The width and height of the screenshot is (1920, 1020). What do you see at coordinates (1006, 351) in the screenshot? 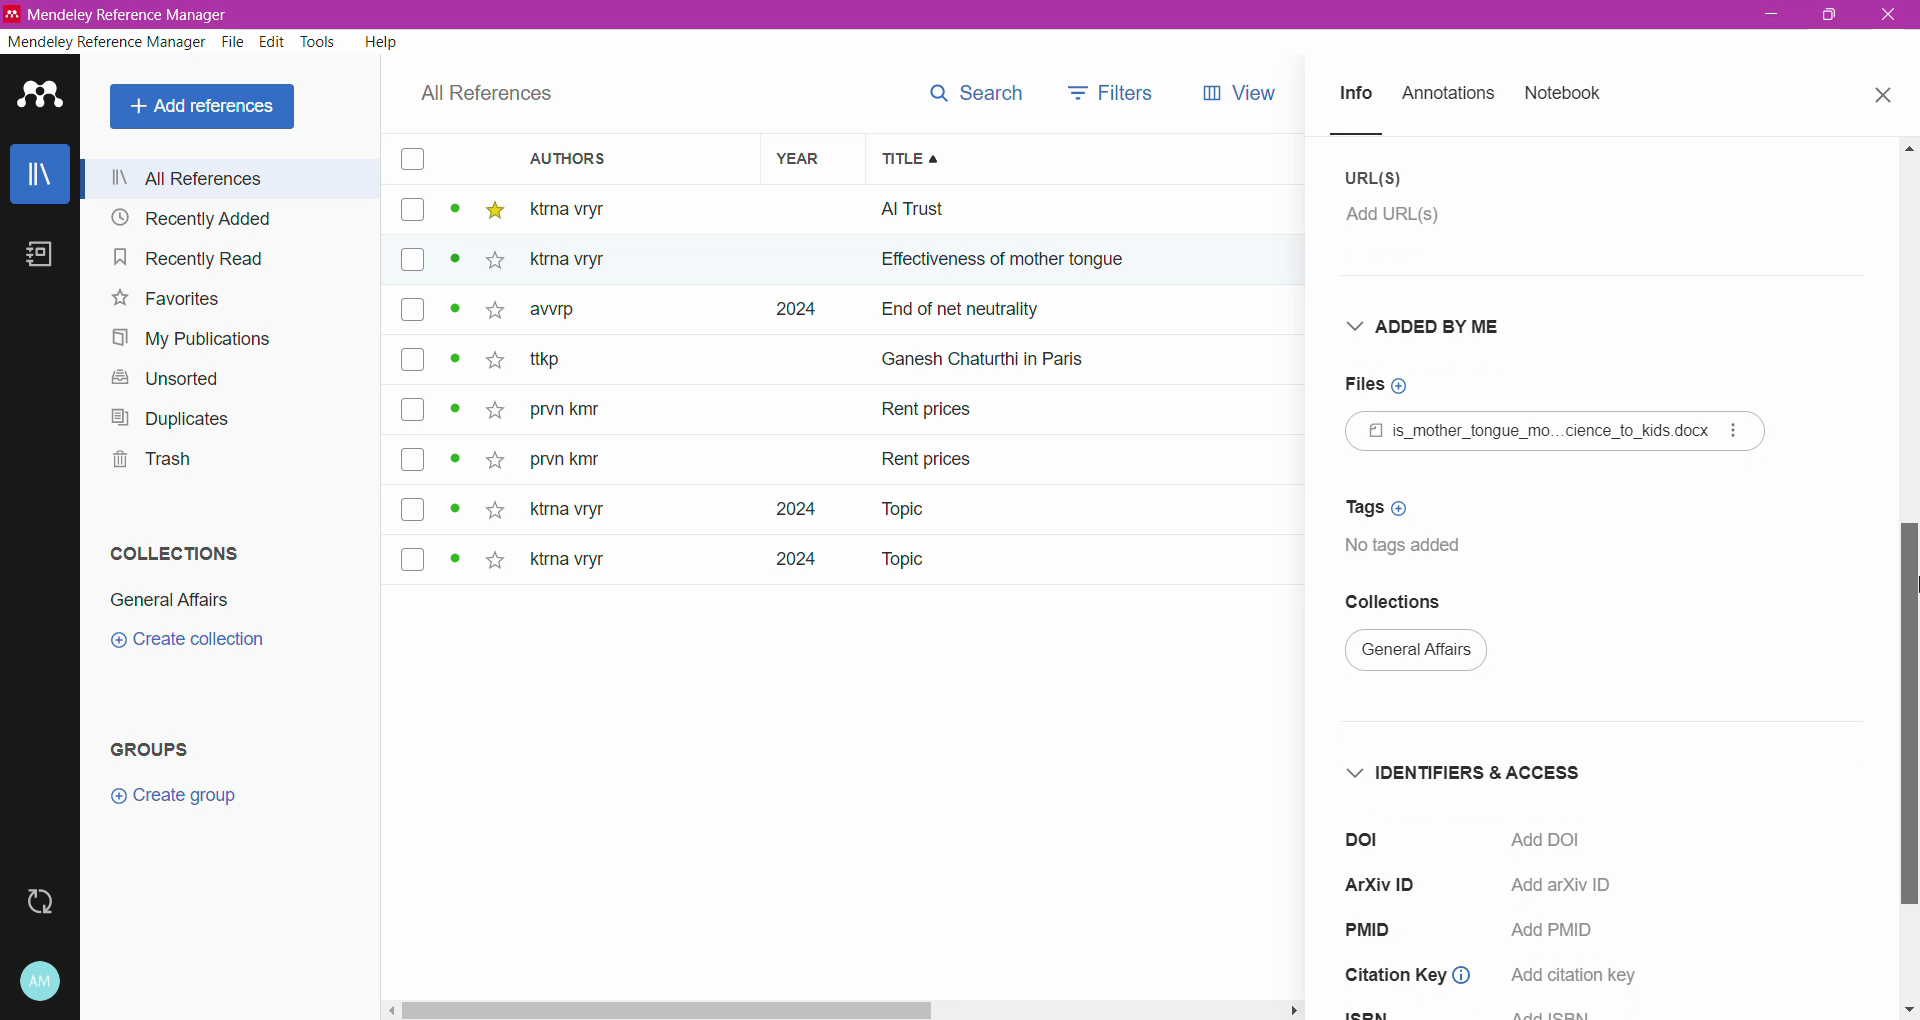
I see `ganesh chaturthi in paris ` at bounding box center [1006, 351].